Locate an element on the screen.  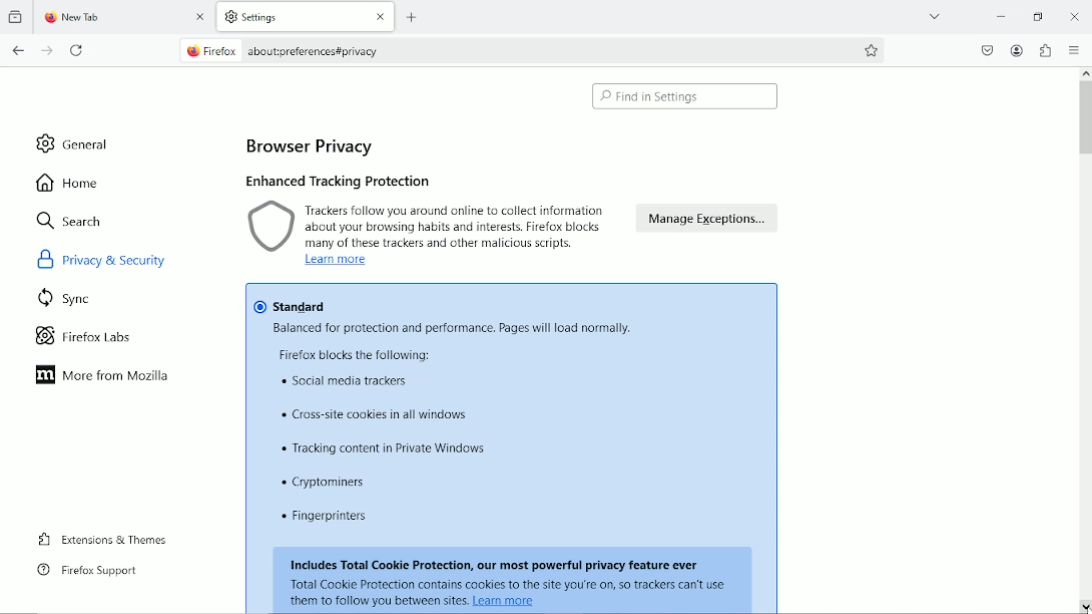
learn more is located at coordinates (510, 603).